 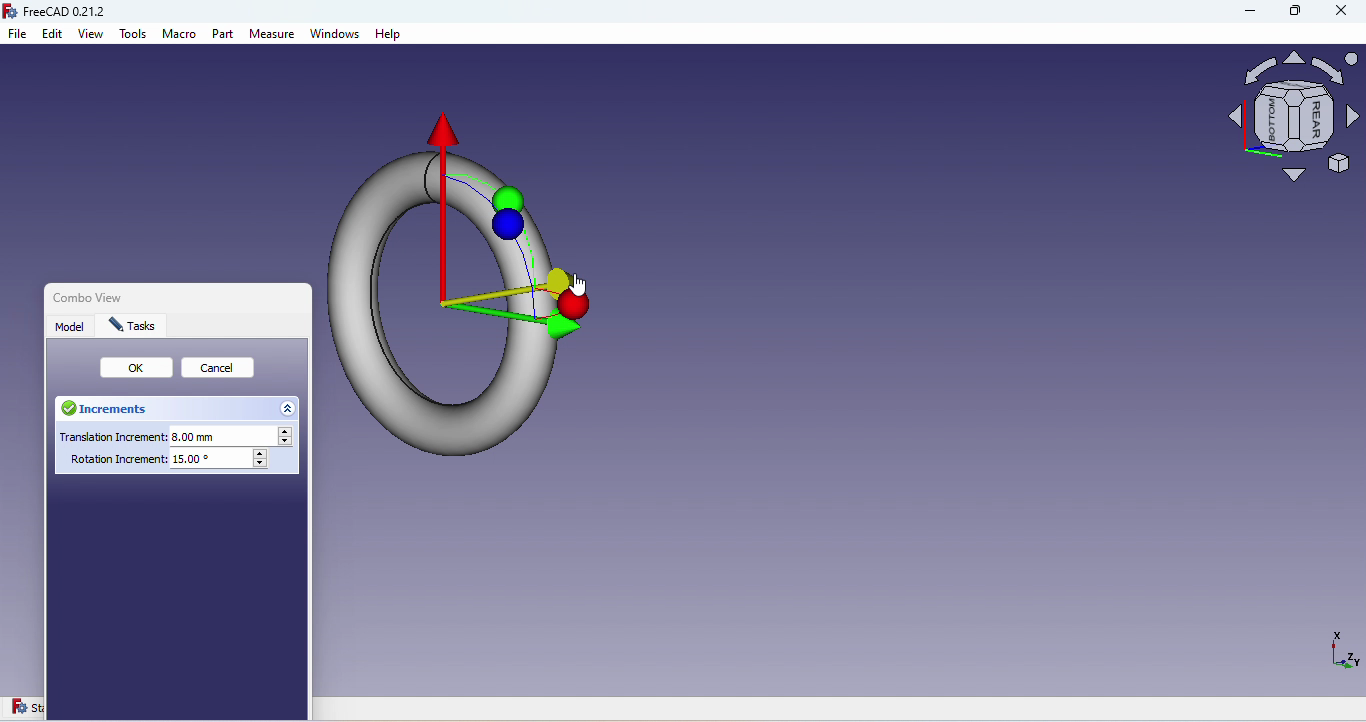 What do you see at coordinates (138, 368) in the screenshot?
I see `Ok` at bounding box center [138, 368].